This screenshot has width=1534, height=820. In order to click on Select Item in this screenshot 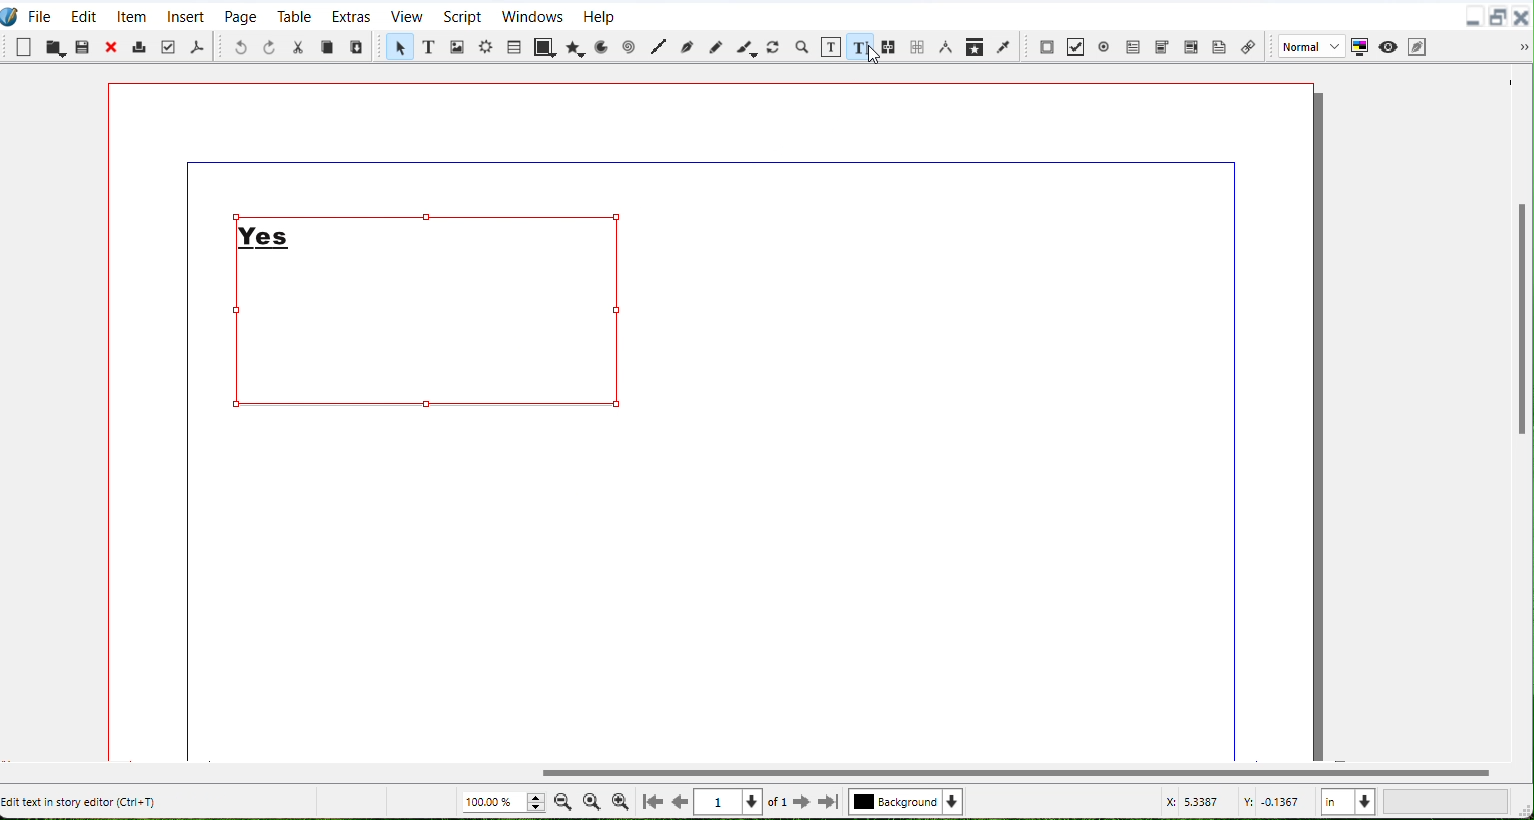, I will do `click(397, 48)`.